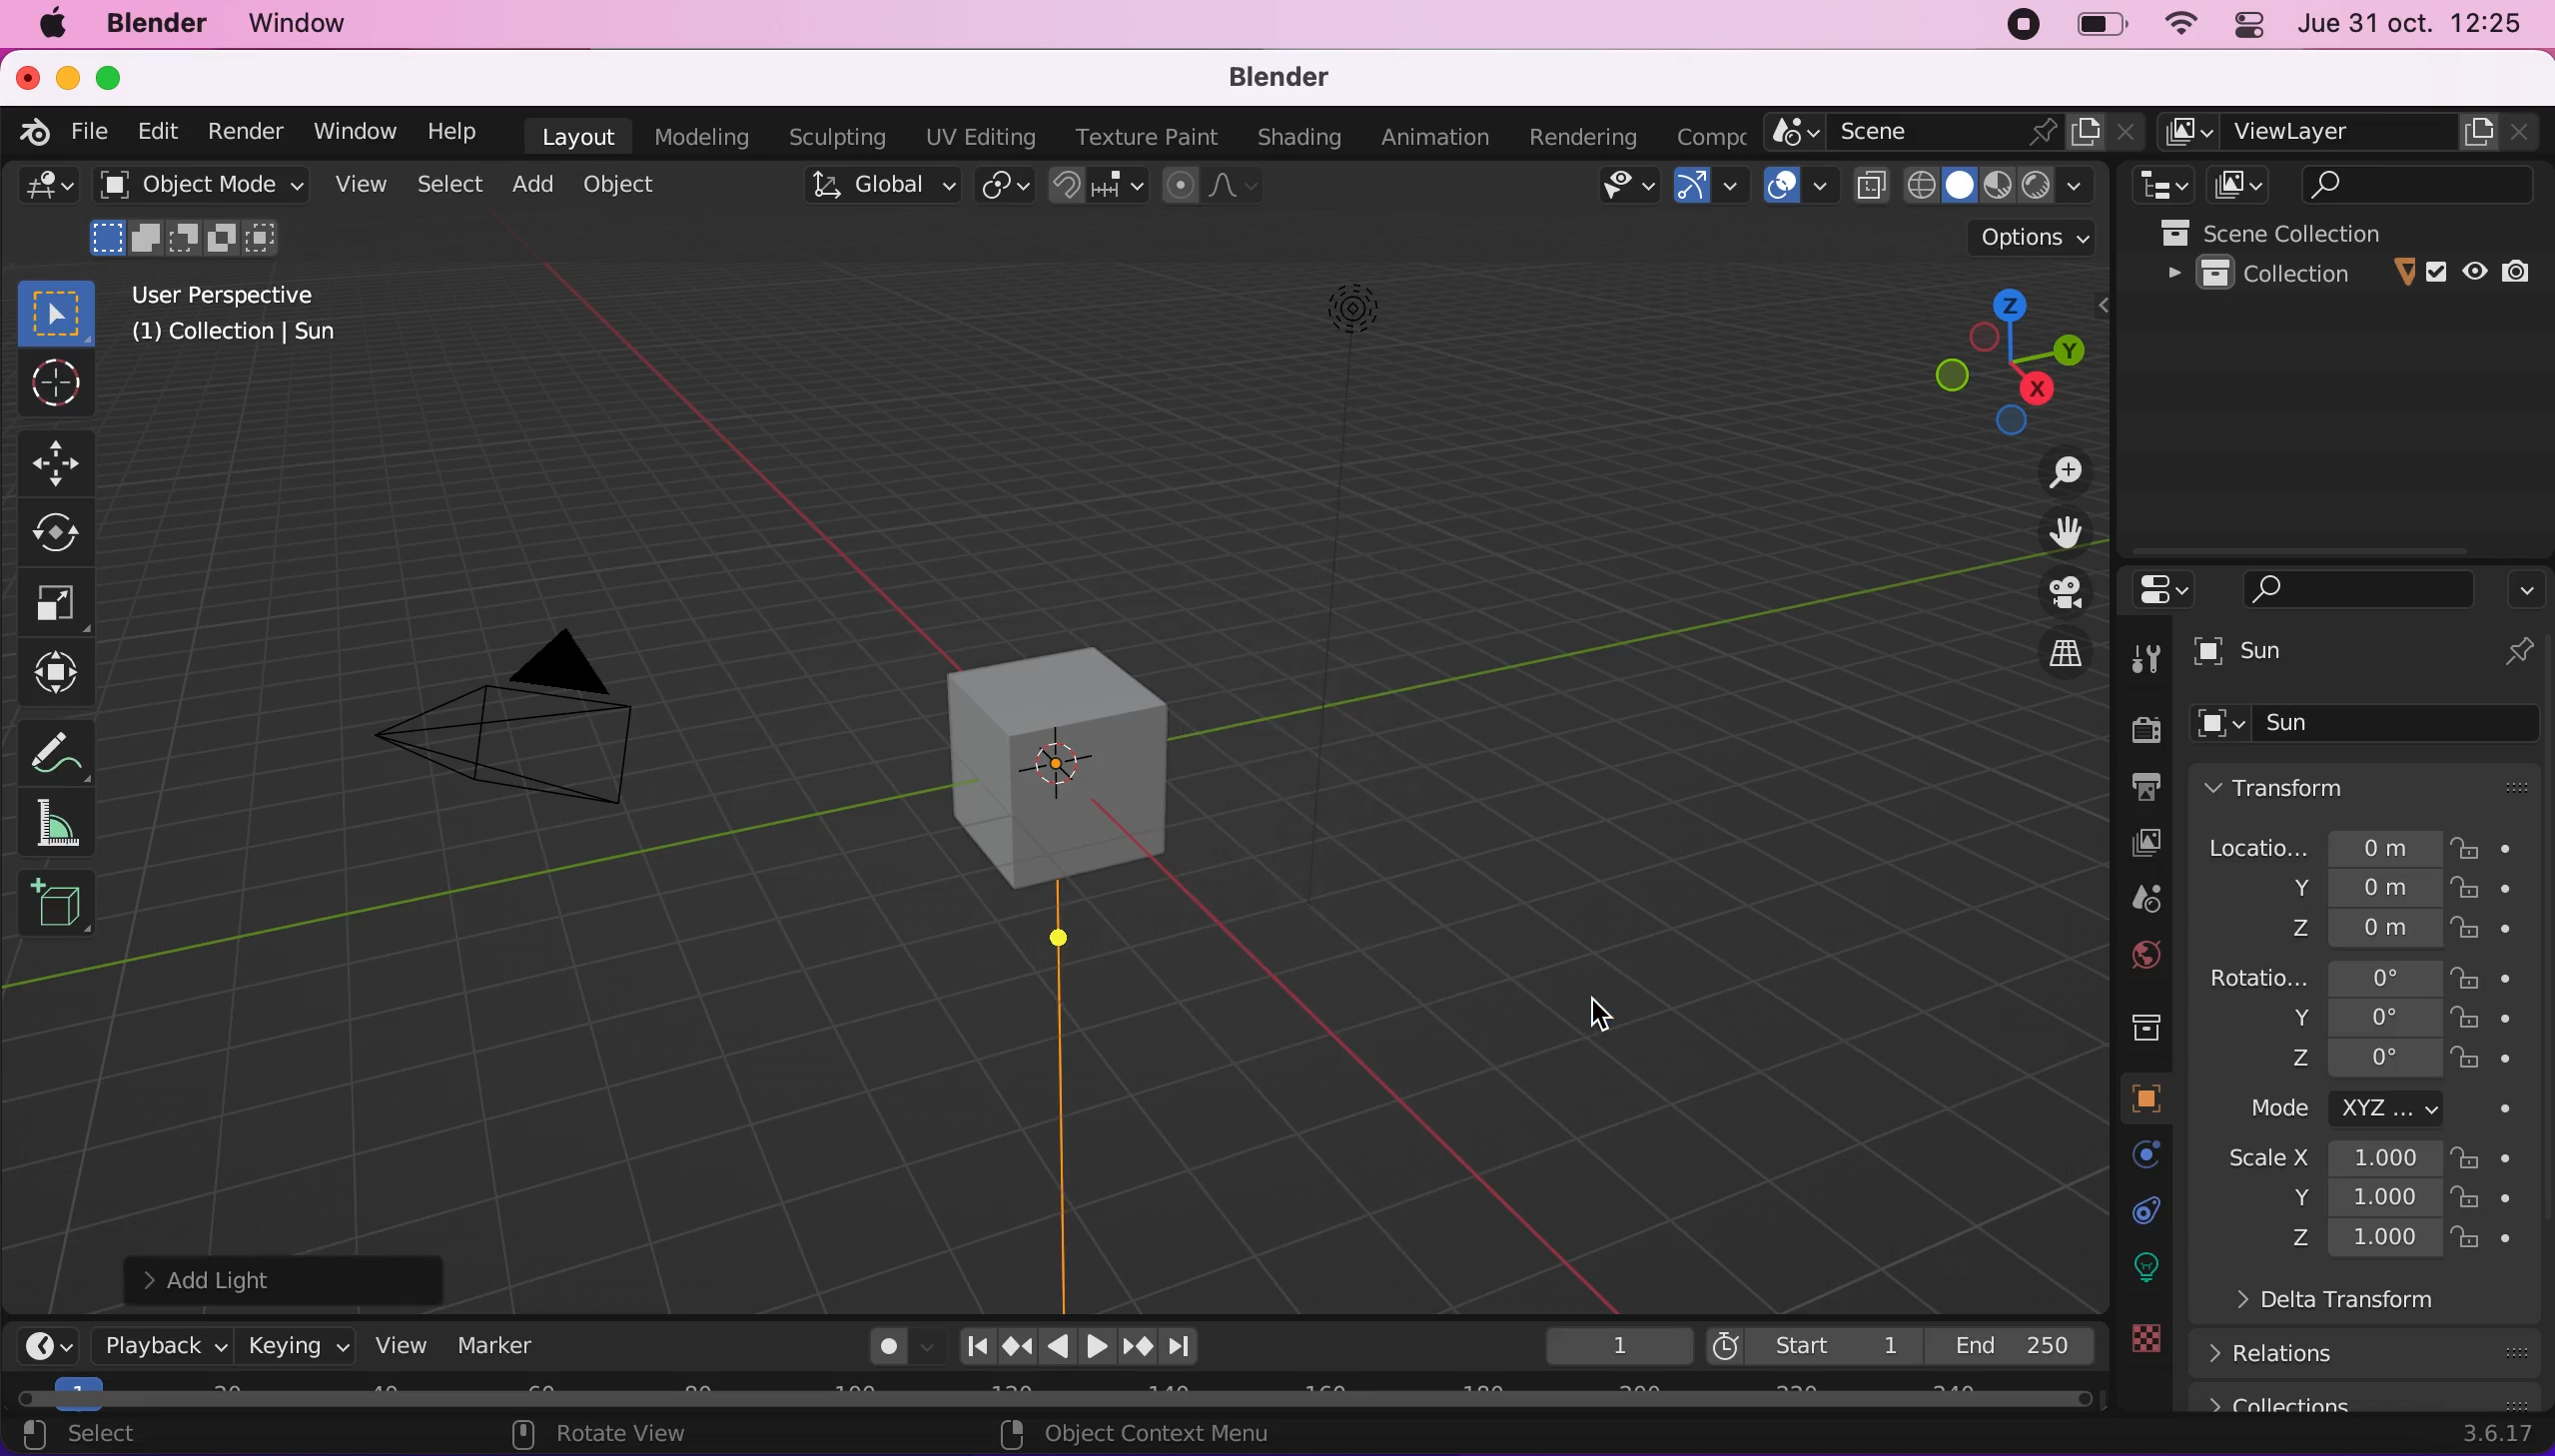 Image resolution: width=2555 pixels, height=1456 pixels. Describe the element at coordinates (2157, 185) in the screenshot. I see `editor type` at that location.